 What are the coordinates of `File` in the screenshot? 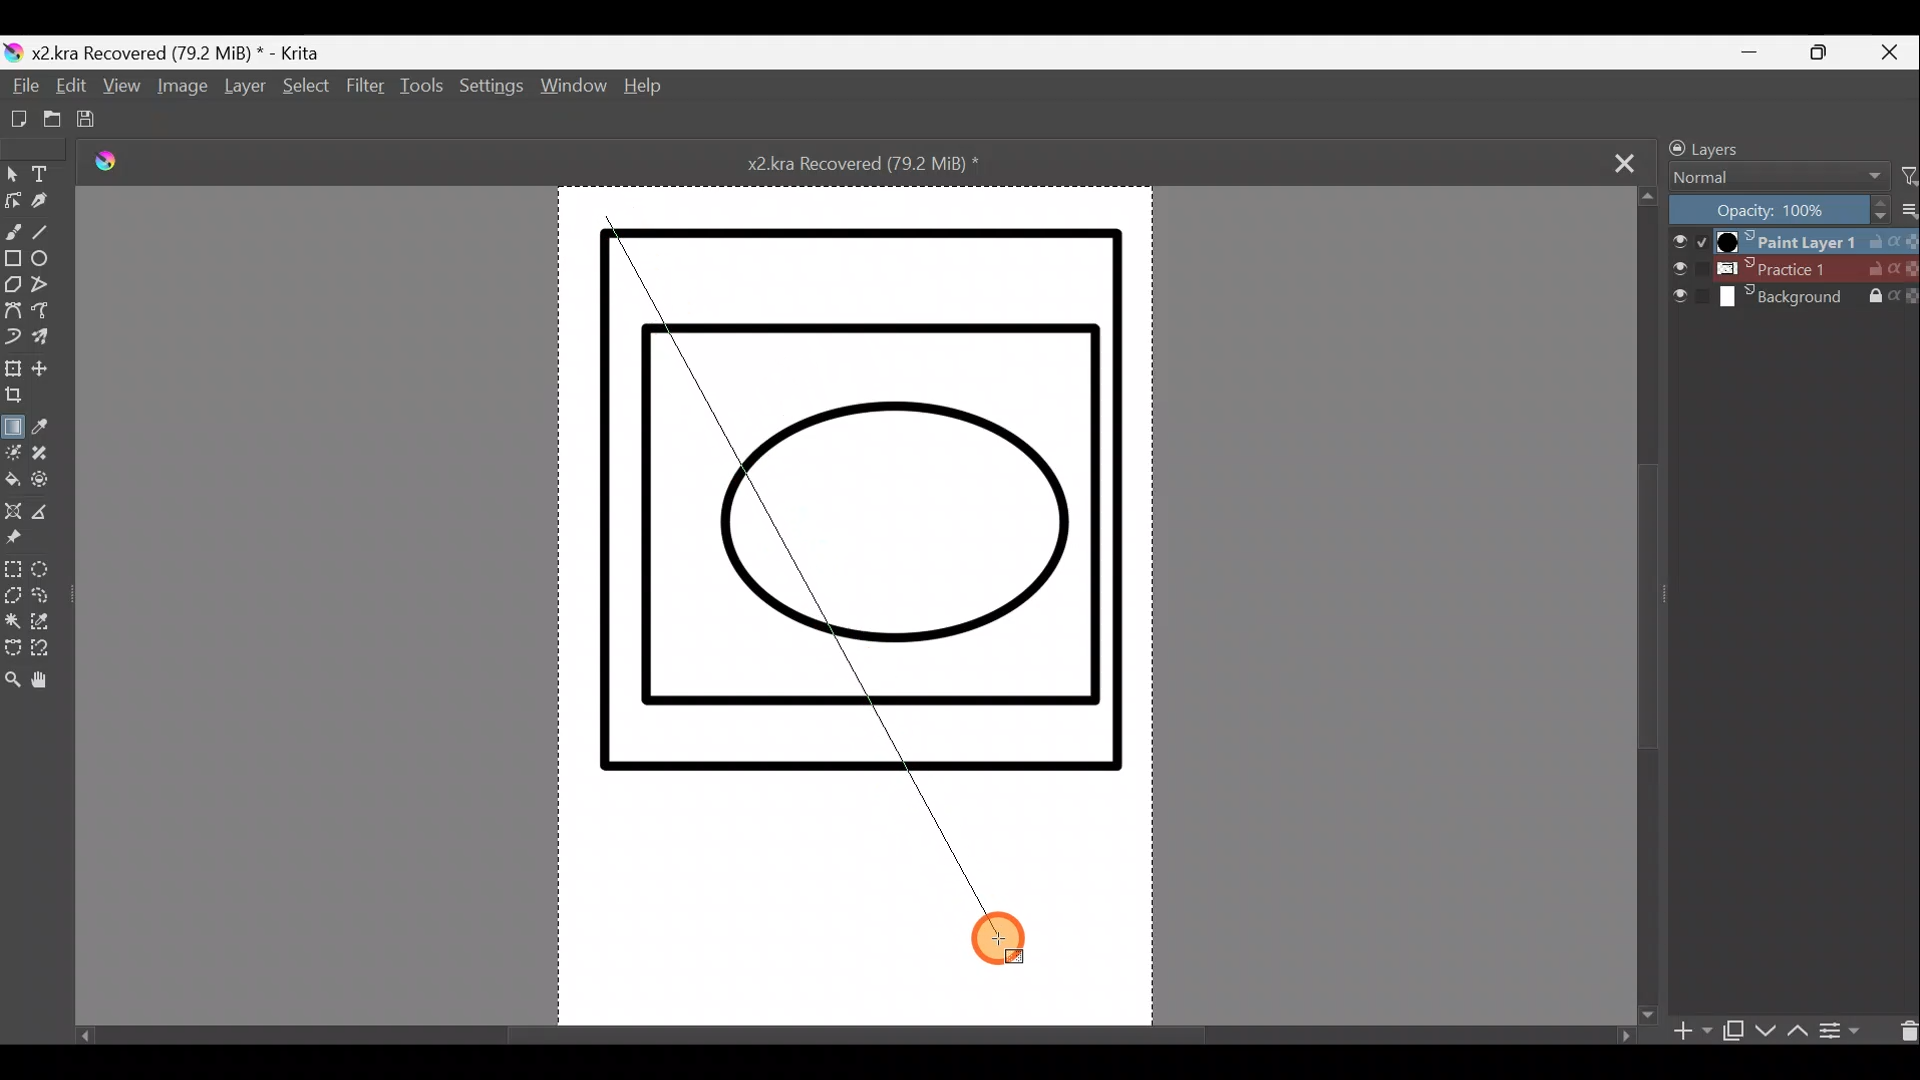 It's located at (23, 87).